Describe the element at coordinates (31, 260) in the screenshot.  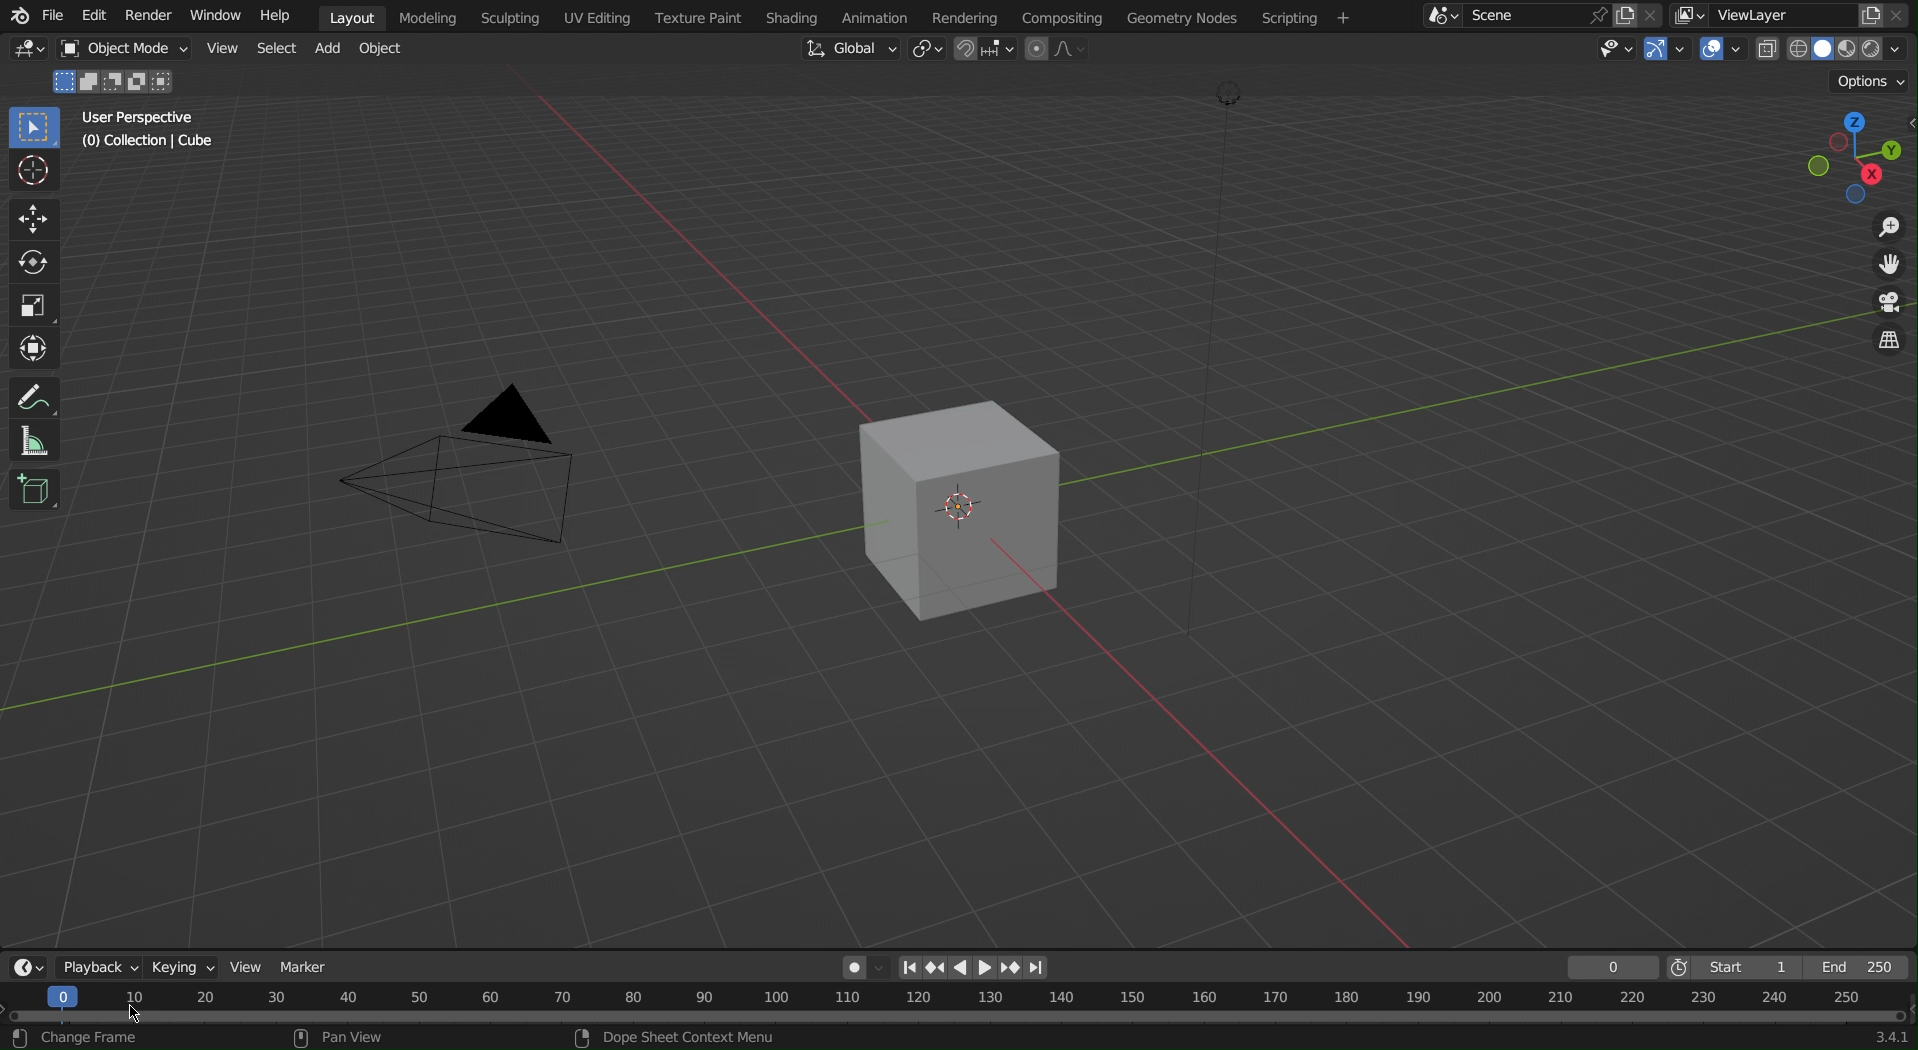
I see `Rotate` at that location.